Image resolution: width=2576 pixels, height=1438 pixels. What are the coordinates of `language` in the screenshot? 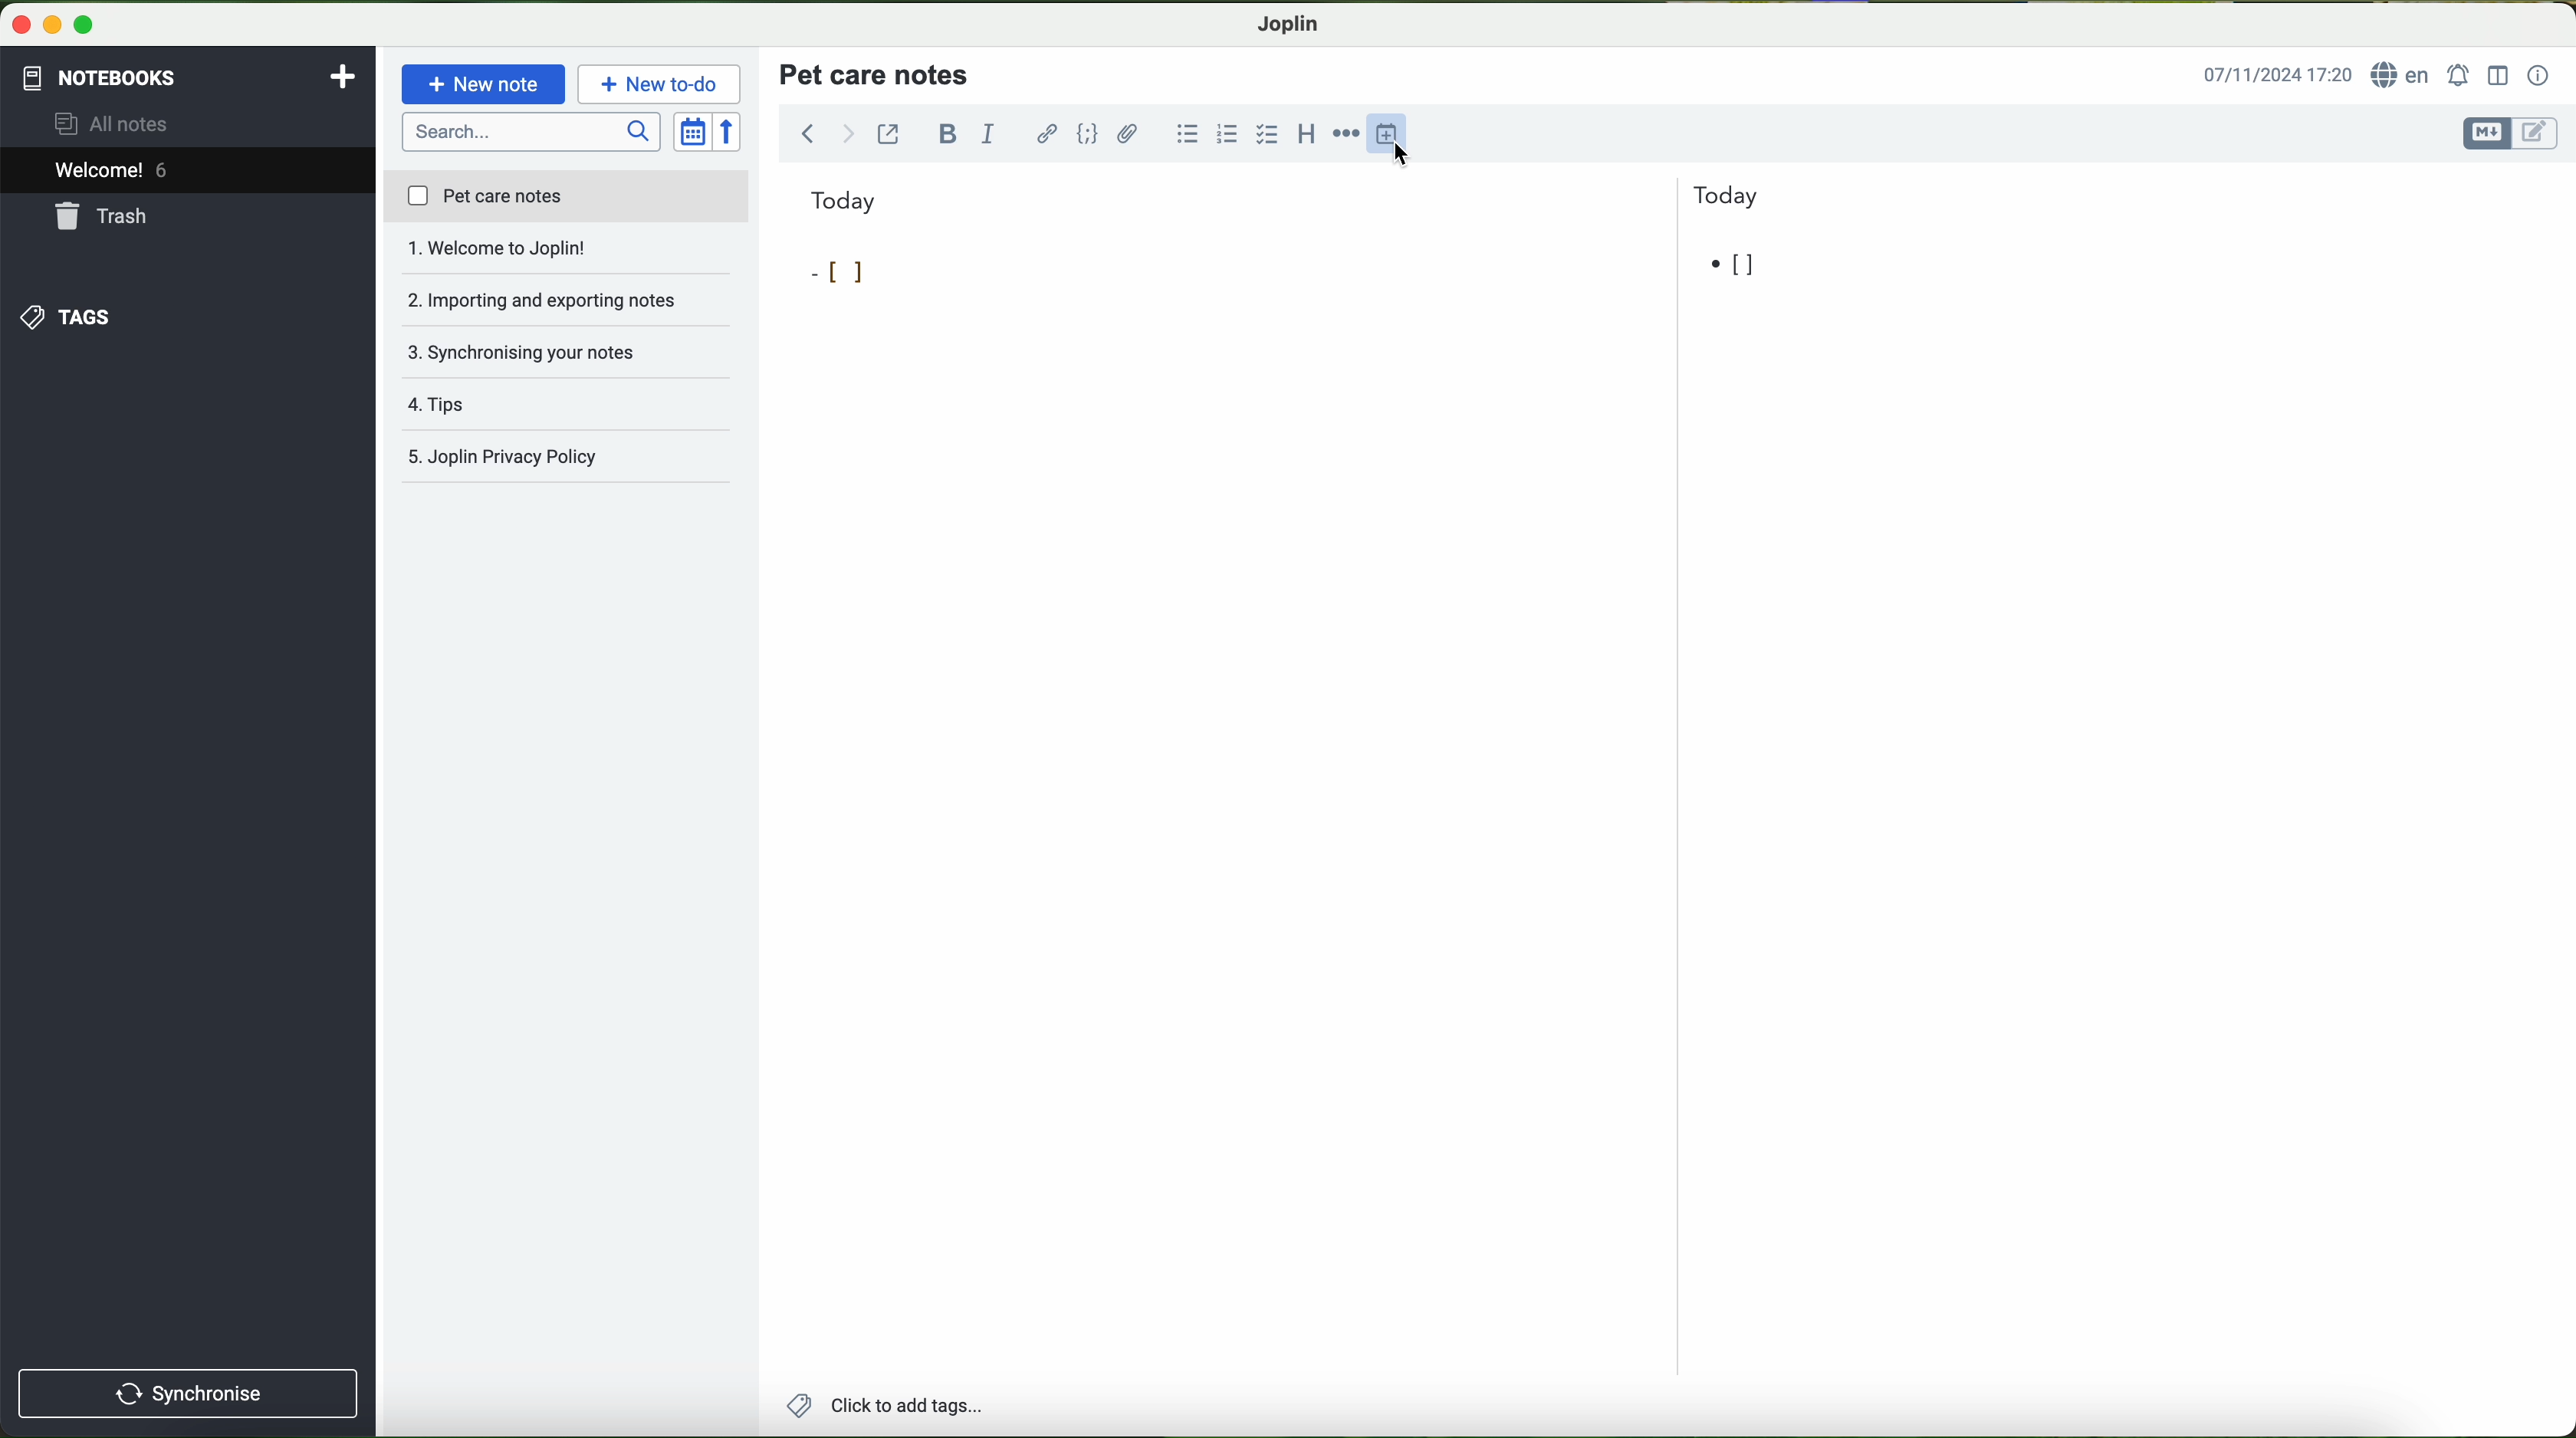 It's located at (2404, 76).